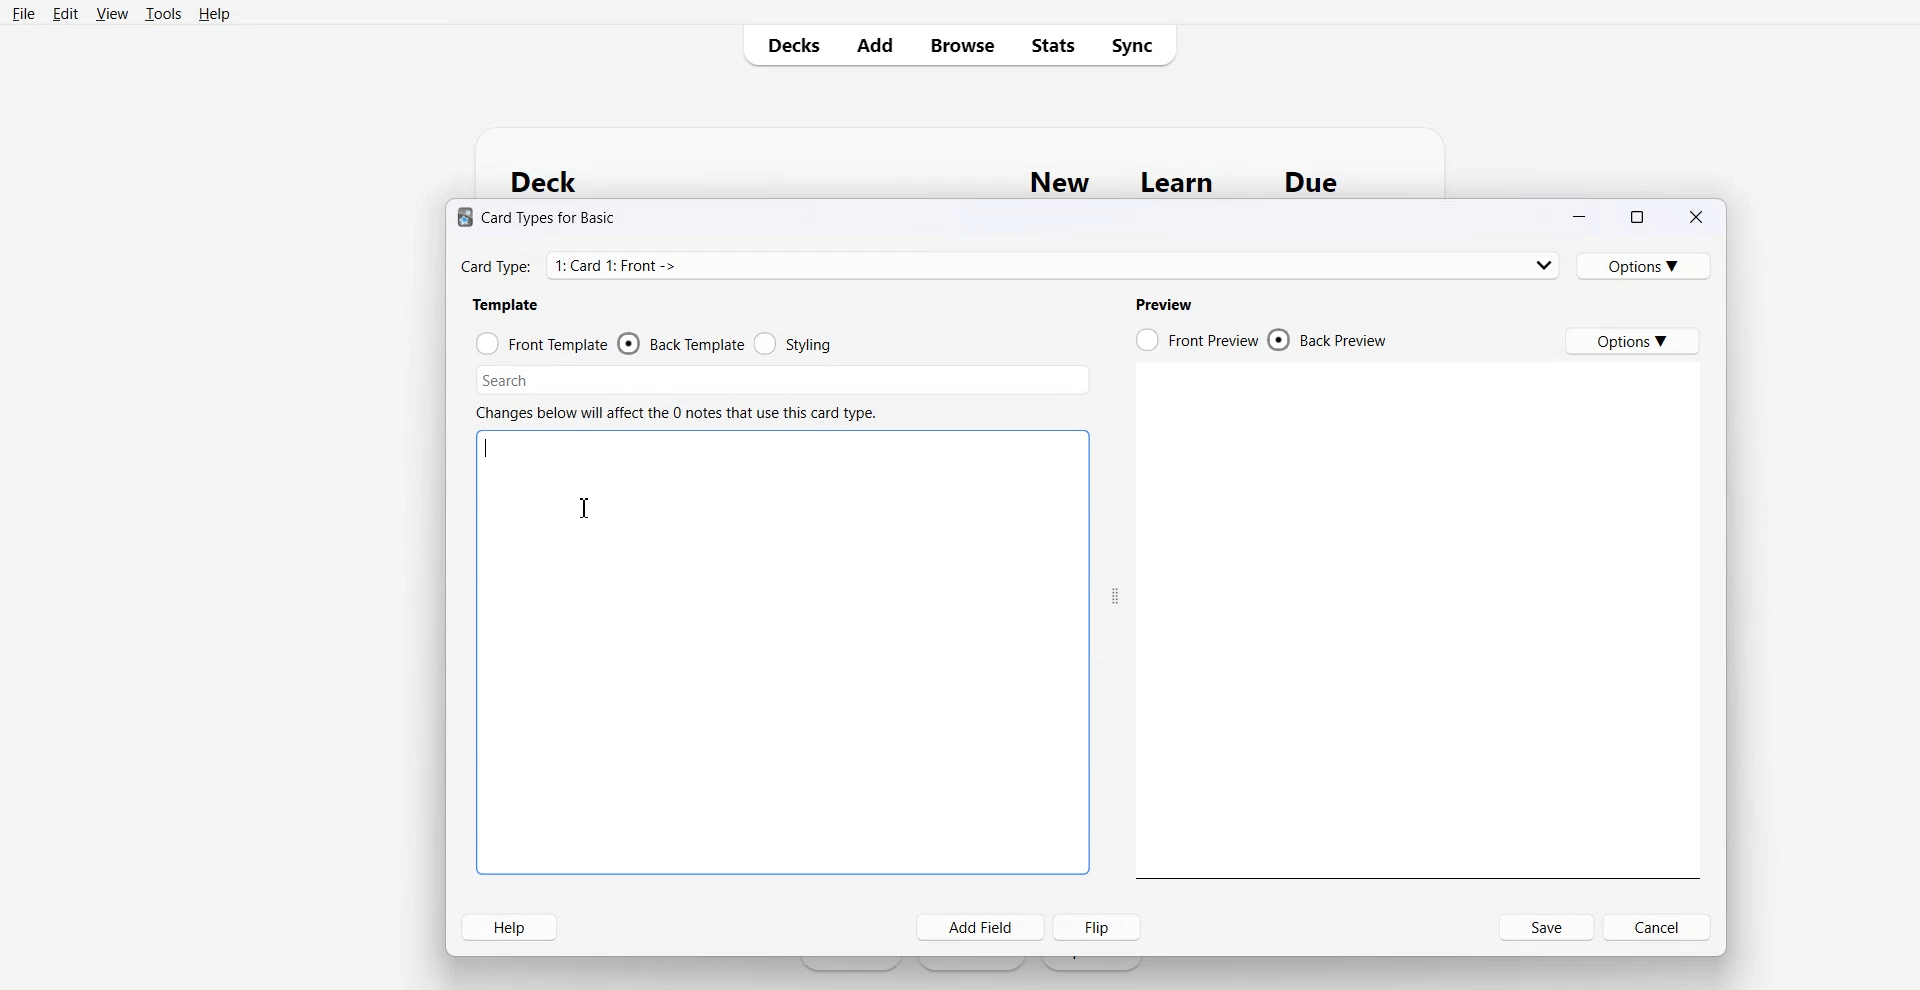 This screenshot has height=990, width=1920. Describe the element at coordinates (586, 509) in the screenshot. I see `Text Cursor` at that location.